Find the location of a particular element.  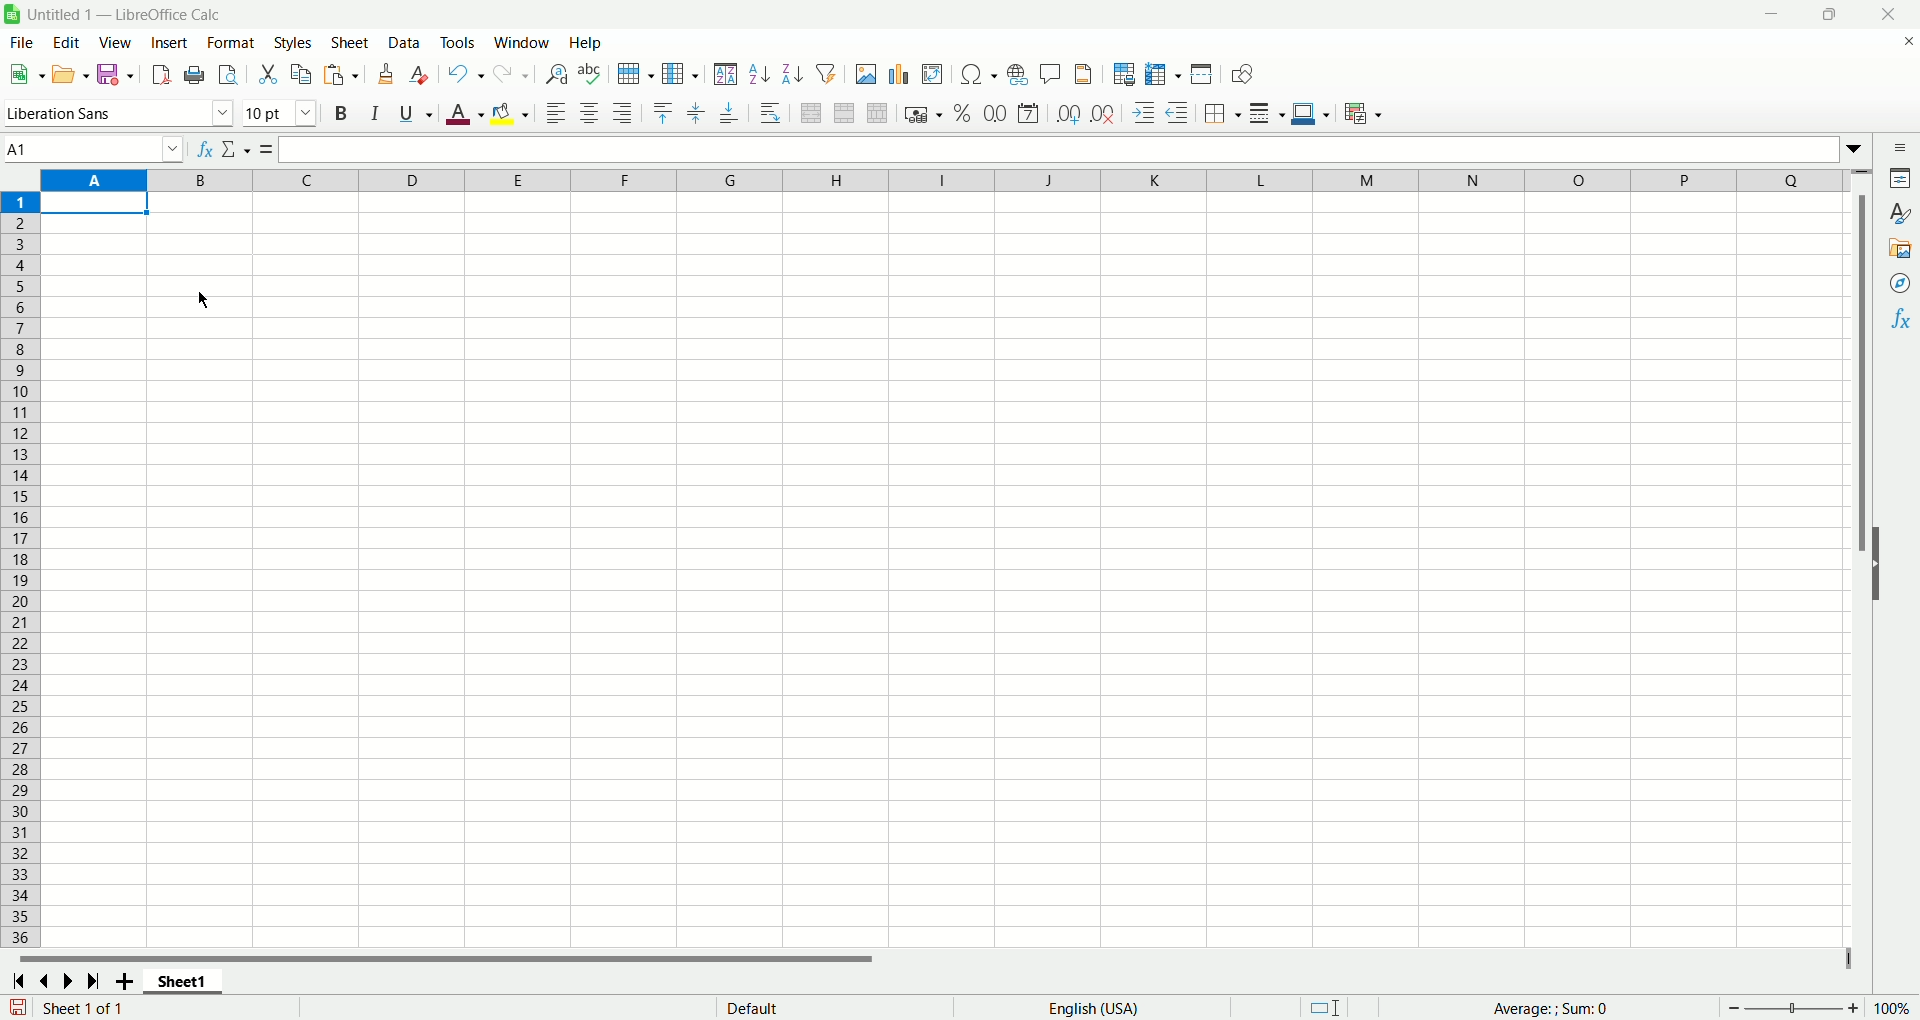

sheet number is located at coordinates (64, 1008).